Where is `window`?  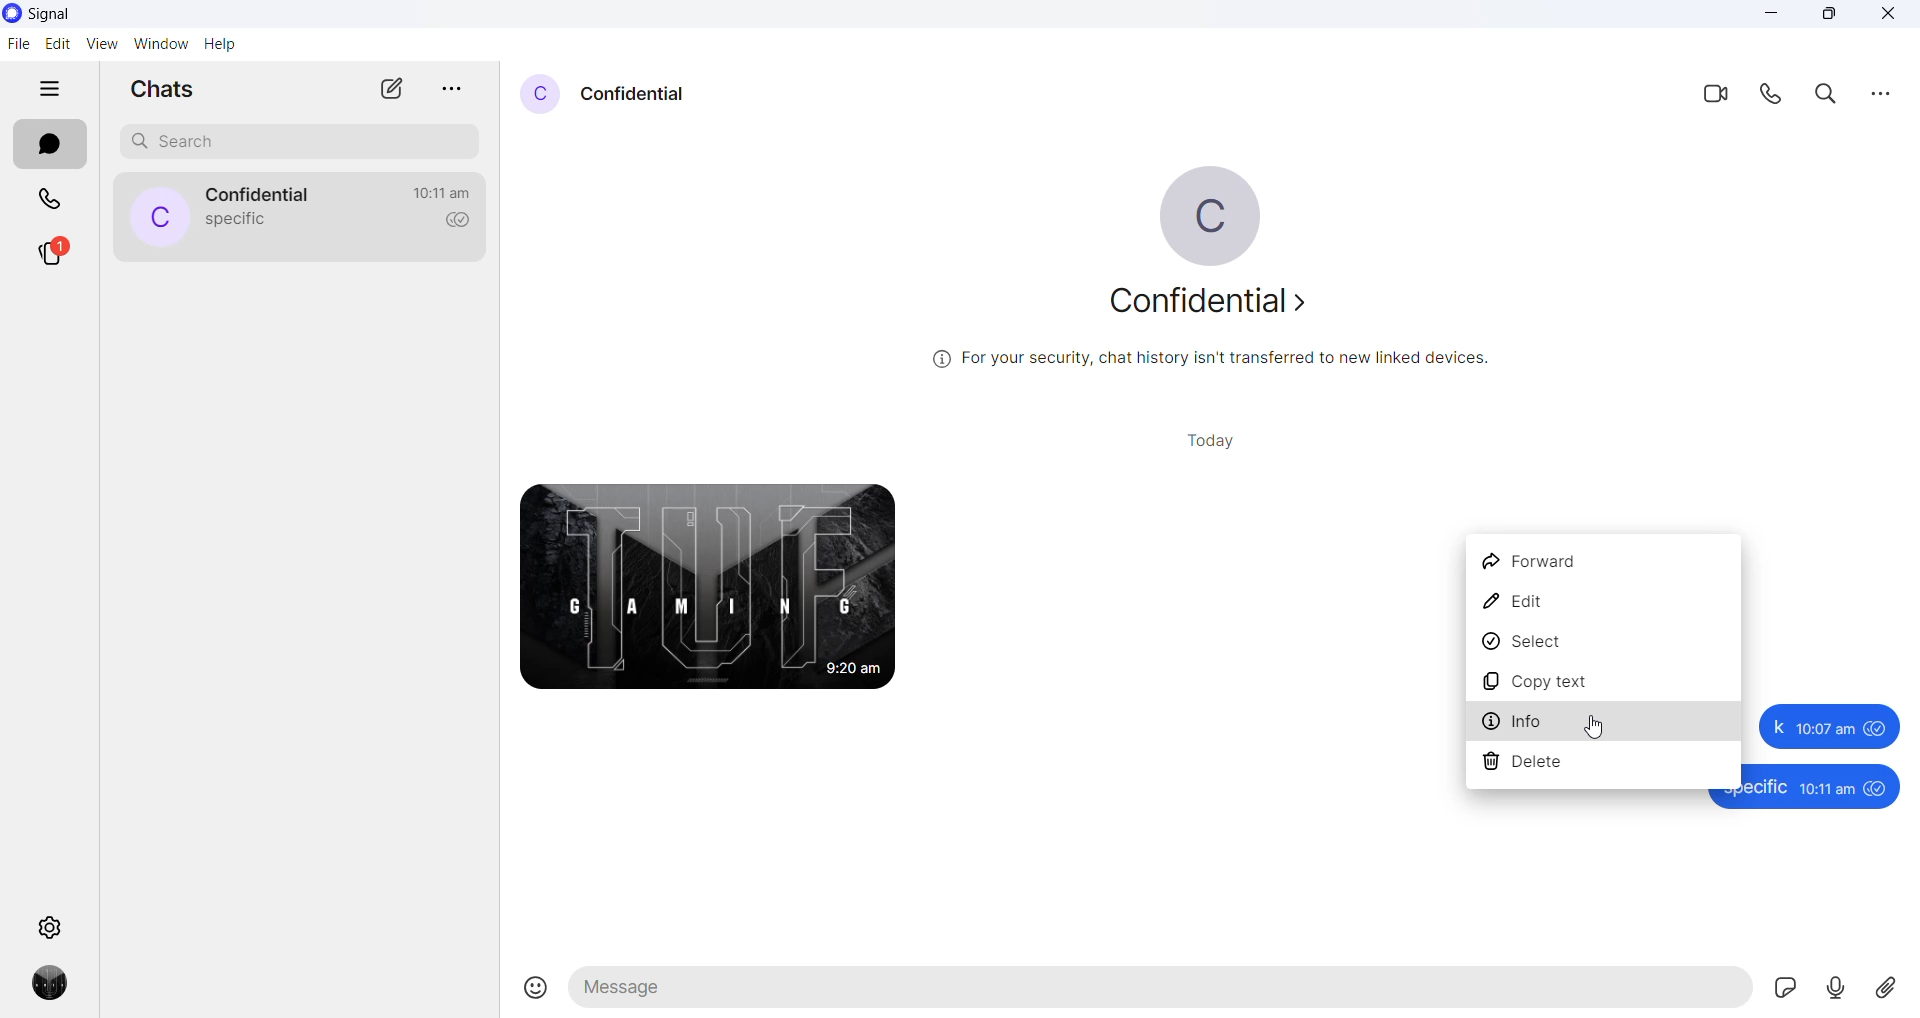 window is located at coordinates (161, 45).